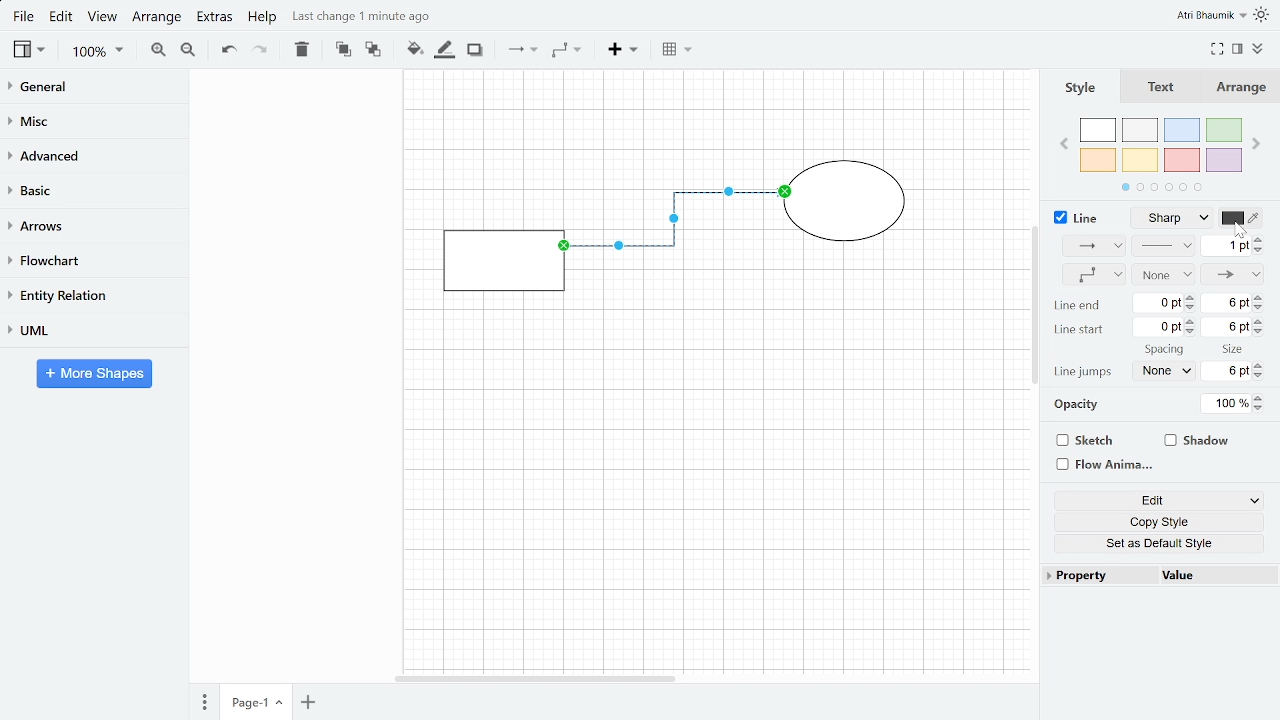  Describe the element at coordinates (1078, 308) in the screenshot. I see `line end` at that location.